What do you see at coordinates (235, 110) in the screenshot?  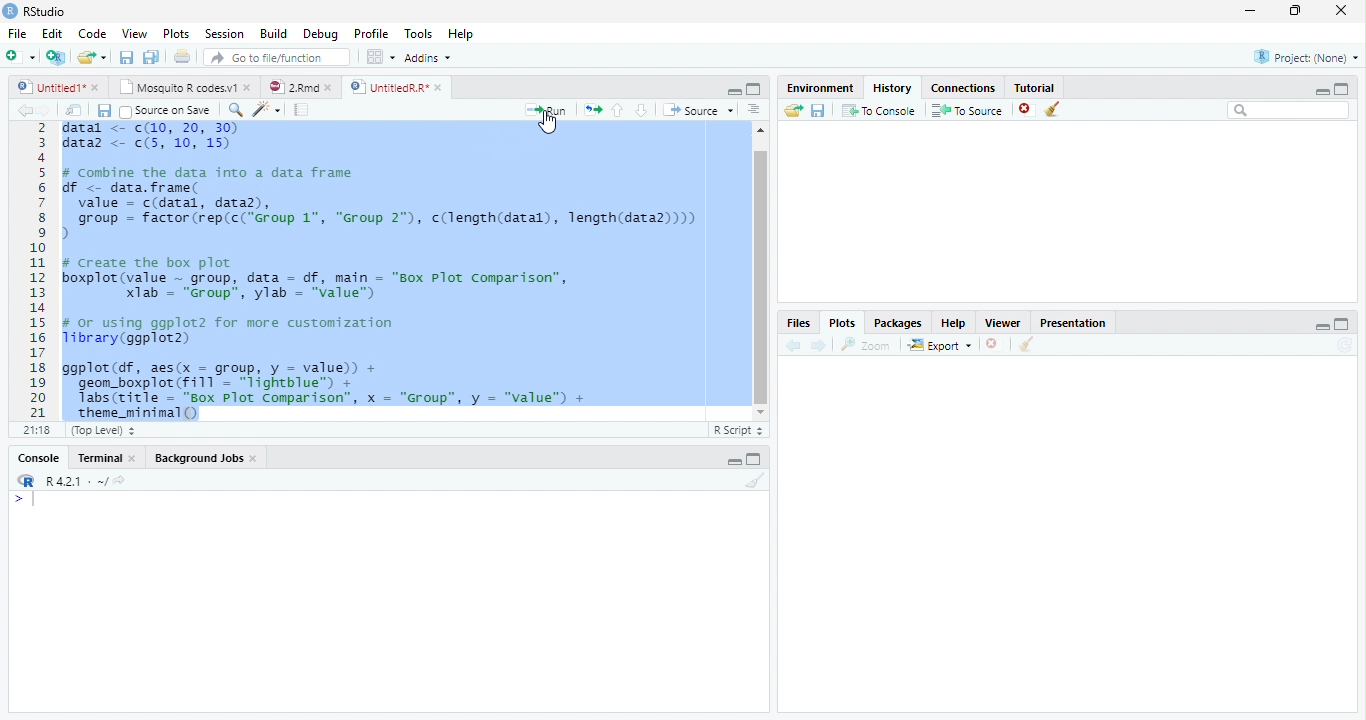 I see `Find/Replace` at bounding box center [235, 110].